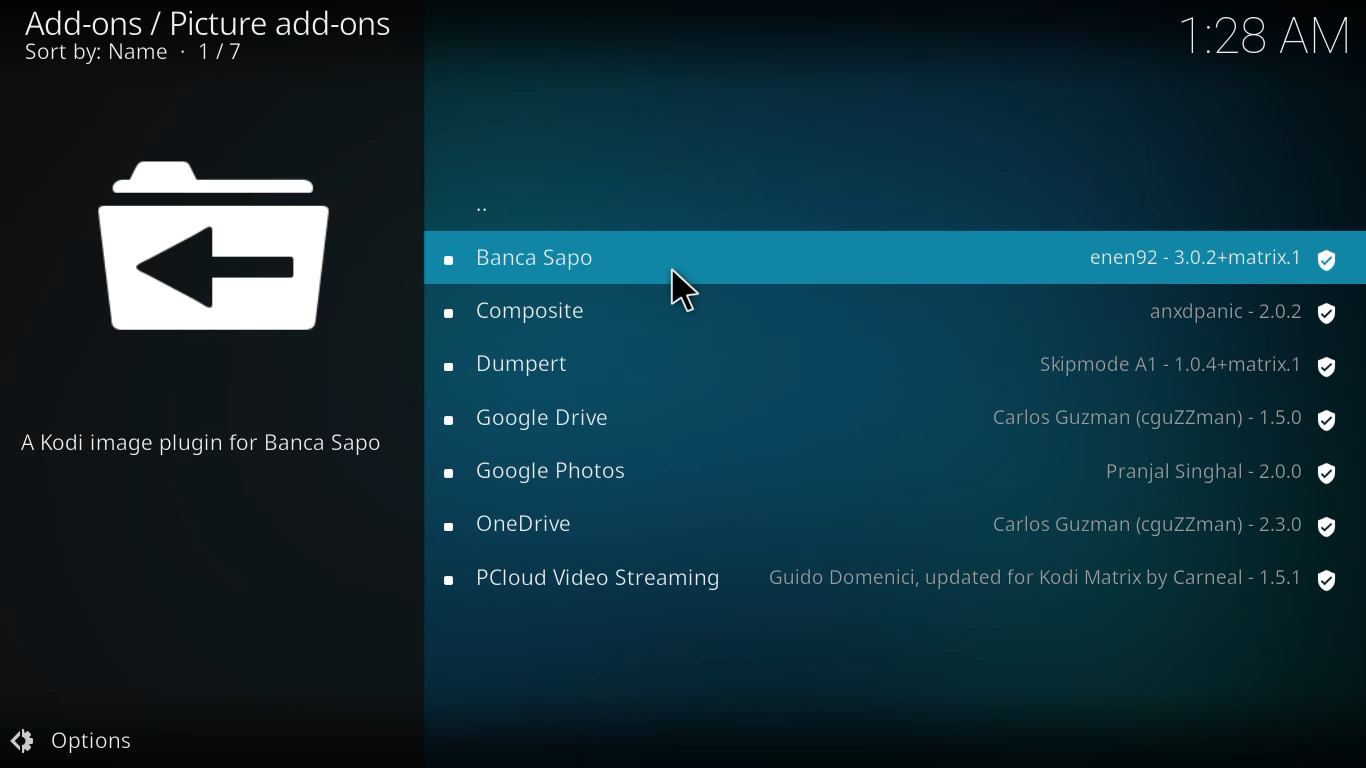  Describe the element at coordinates (1052, 575) in the screenshot. I see `version` at that location.